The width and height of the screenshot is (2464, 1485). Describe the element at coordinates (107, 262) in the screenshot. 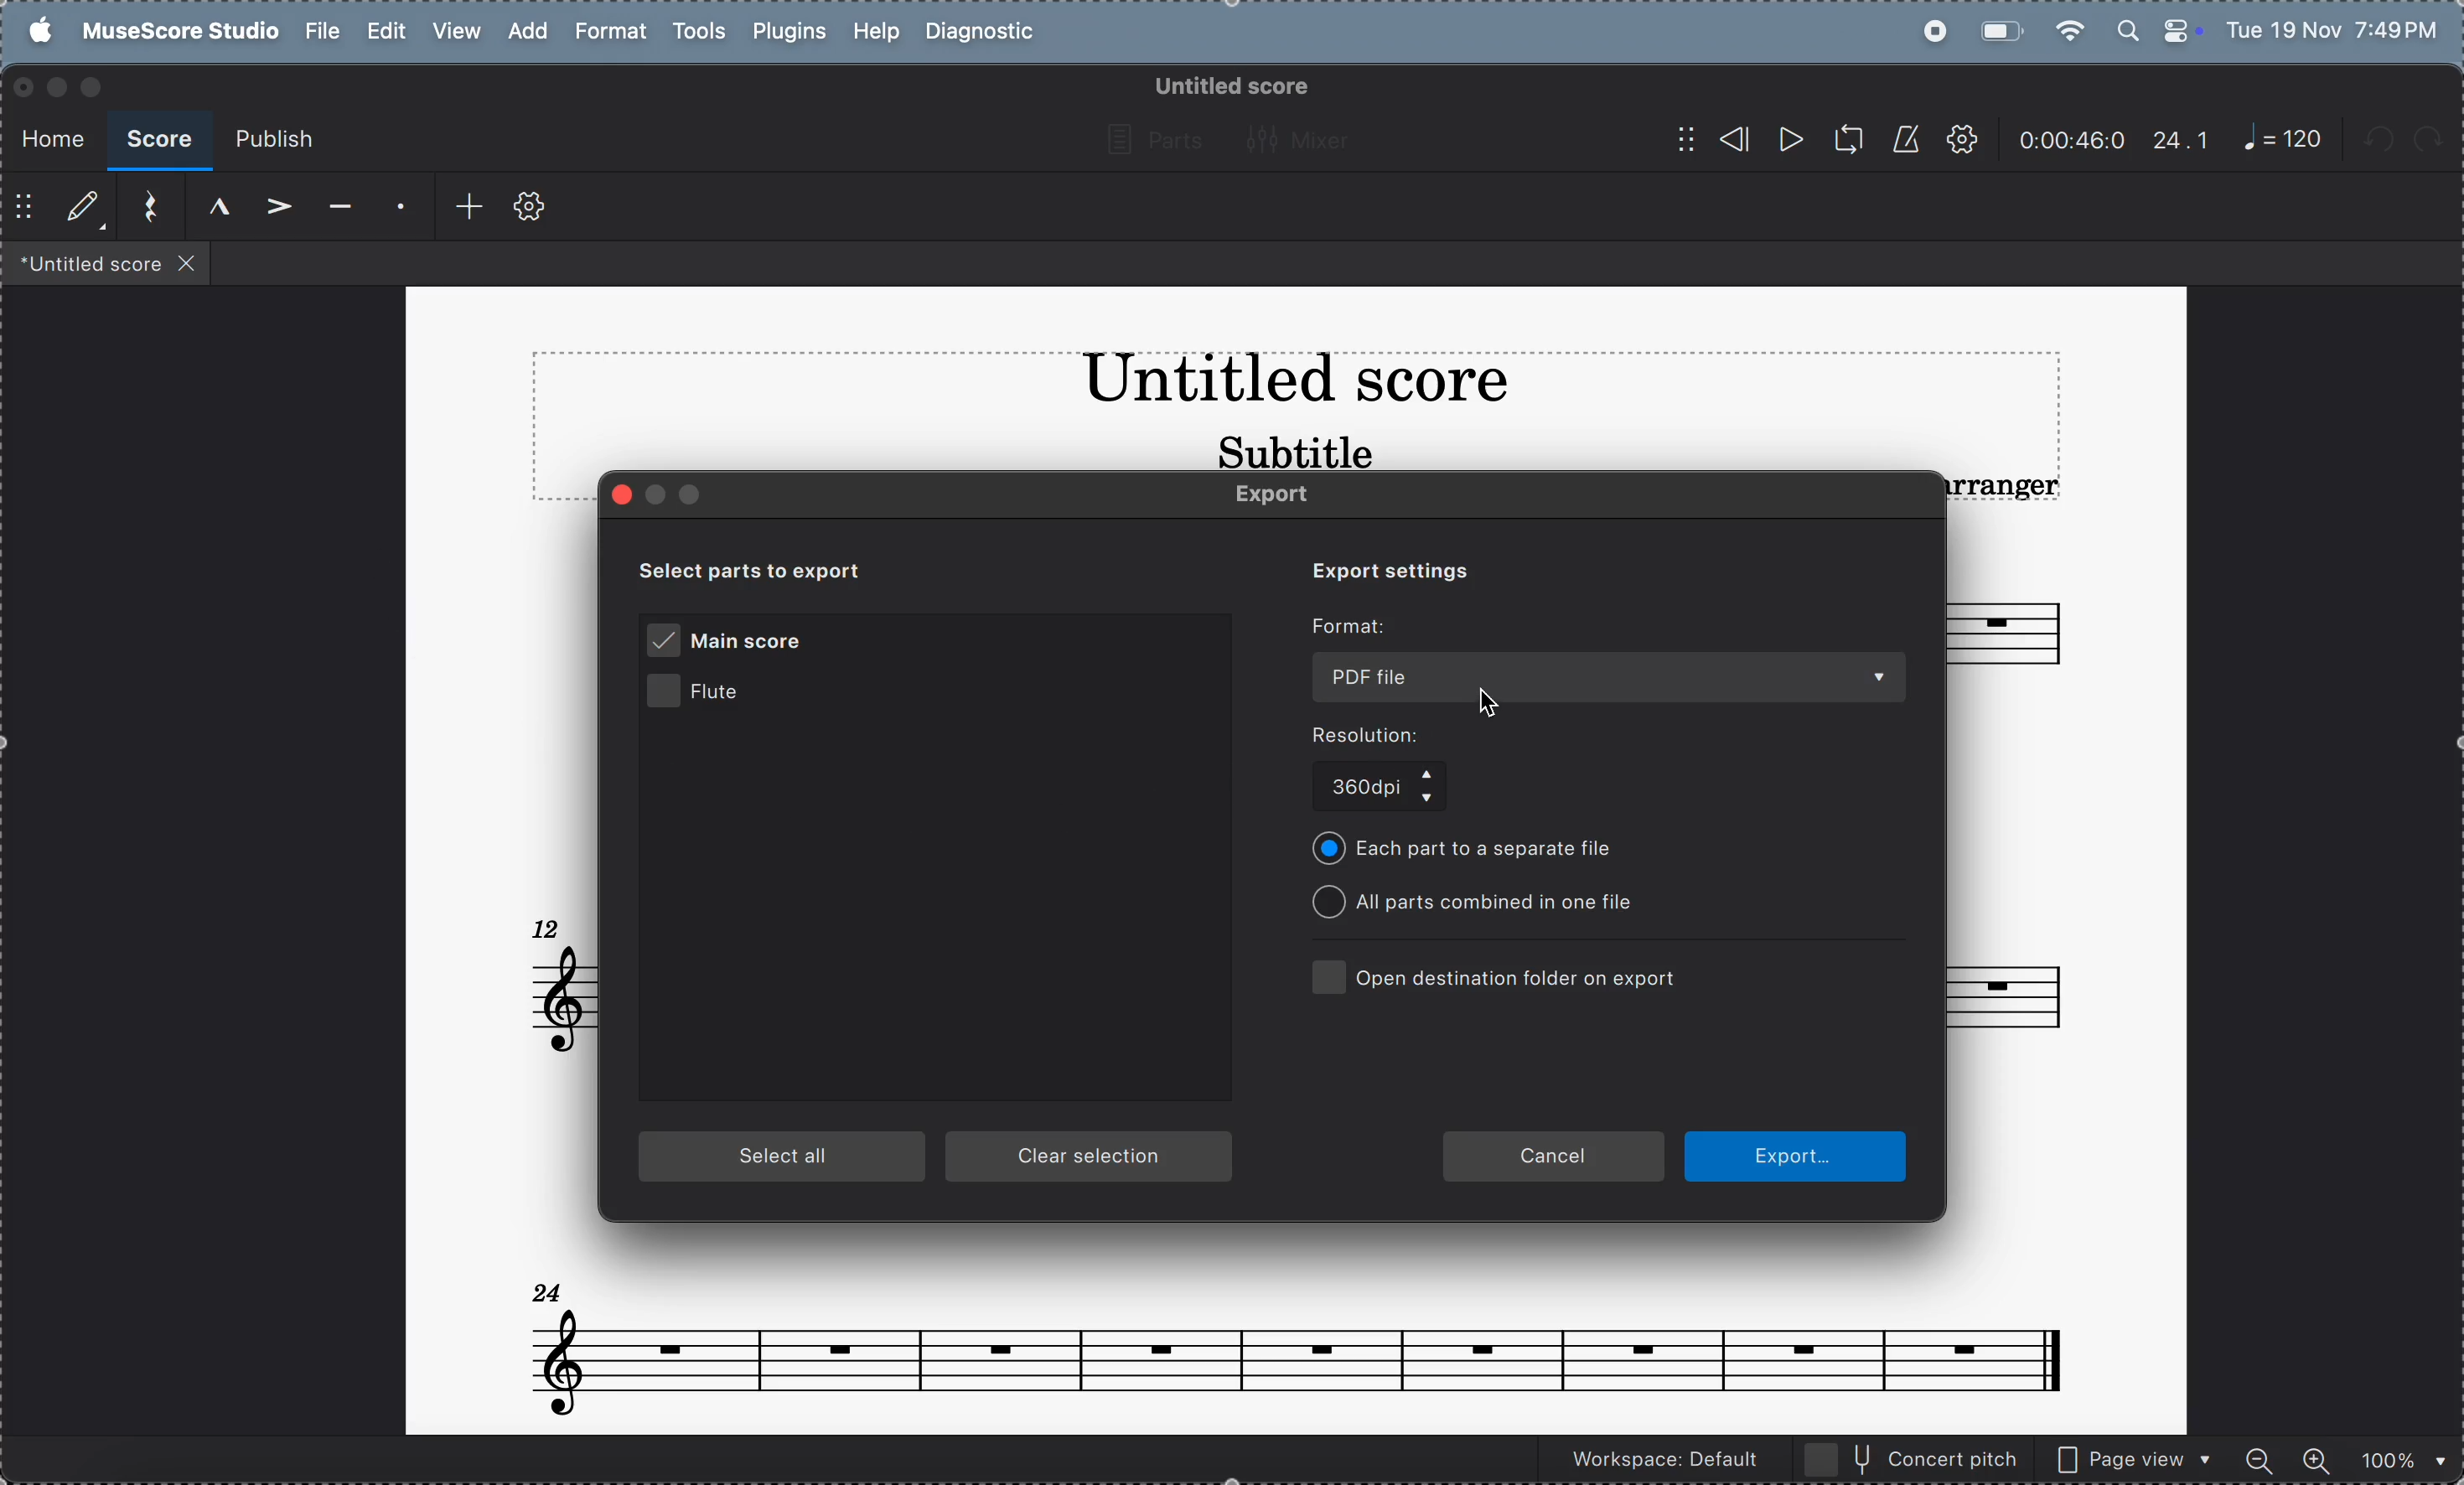

I see `files` at that location.